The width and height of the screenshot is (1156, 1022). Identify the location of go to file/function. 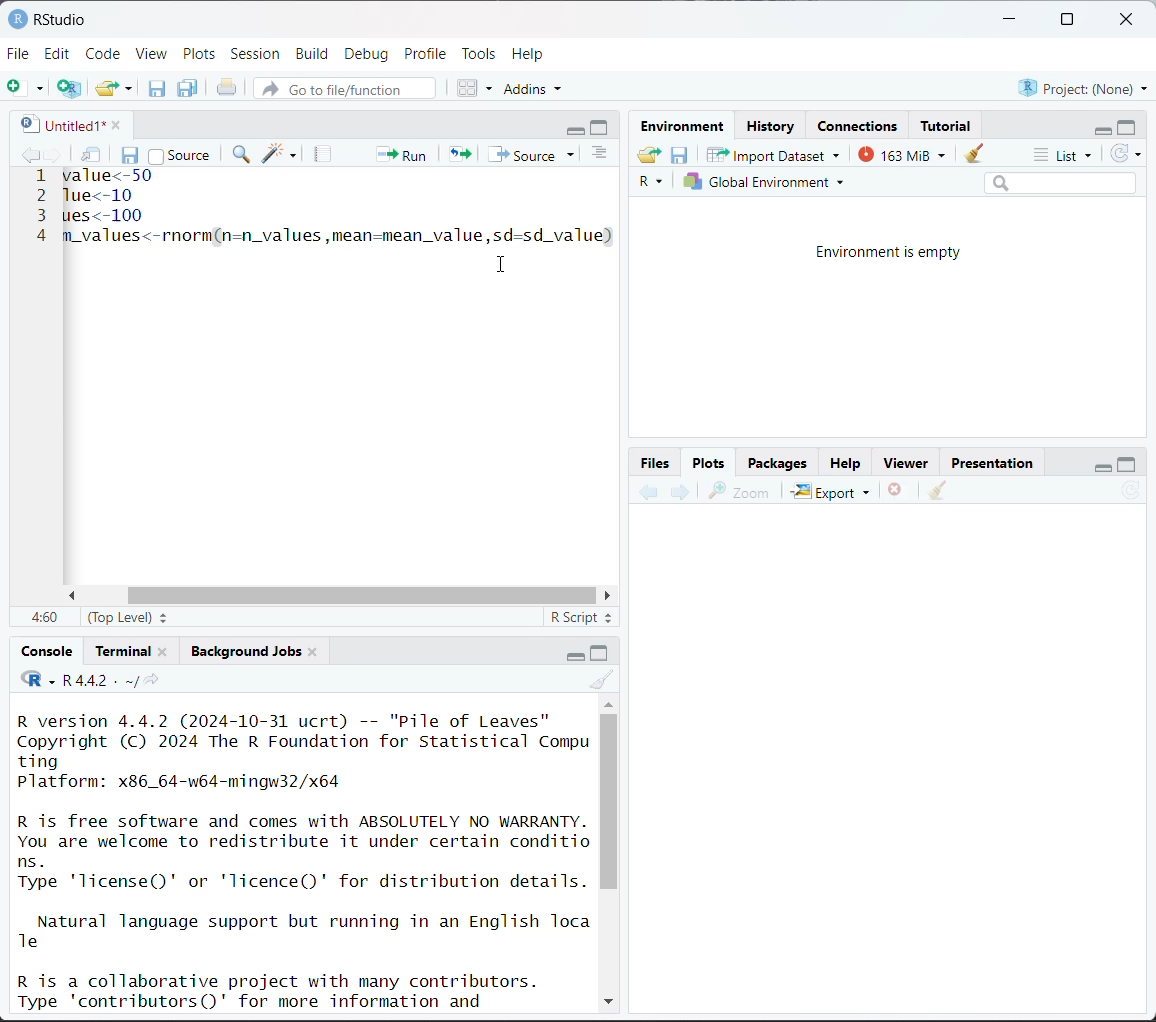
(343, 90).